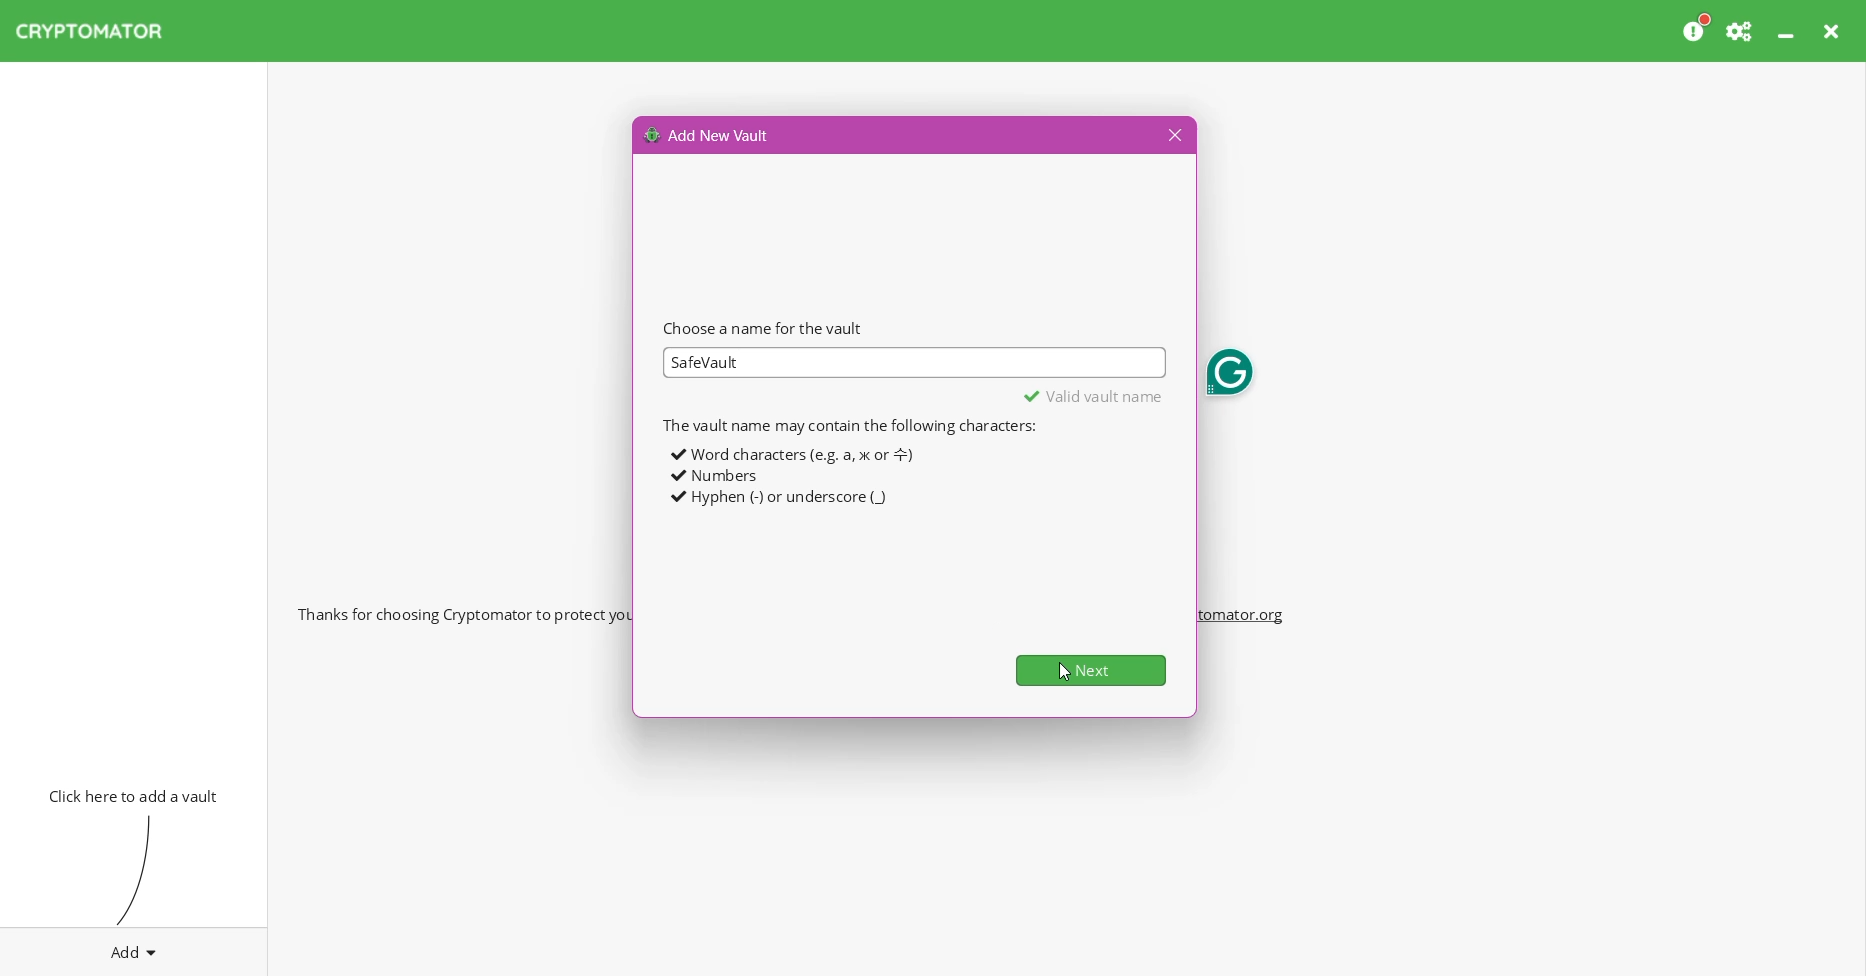 This screenshot has width=1866, height=976. What do you see at coordinates (763, 328) in the screenshot?
I see `Choose a name for the vault` at bounding box center [763, 328].